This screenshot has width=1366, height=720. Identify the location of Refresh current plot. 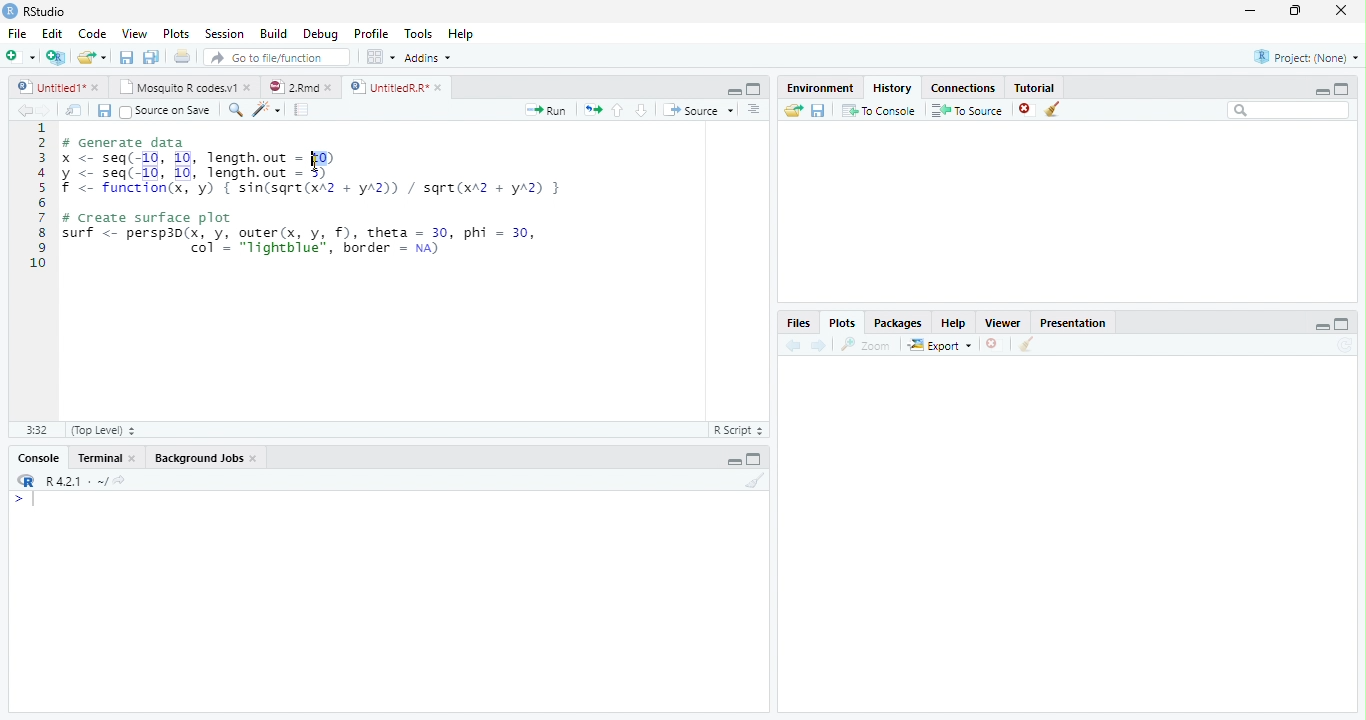
(1347, 345).